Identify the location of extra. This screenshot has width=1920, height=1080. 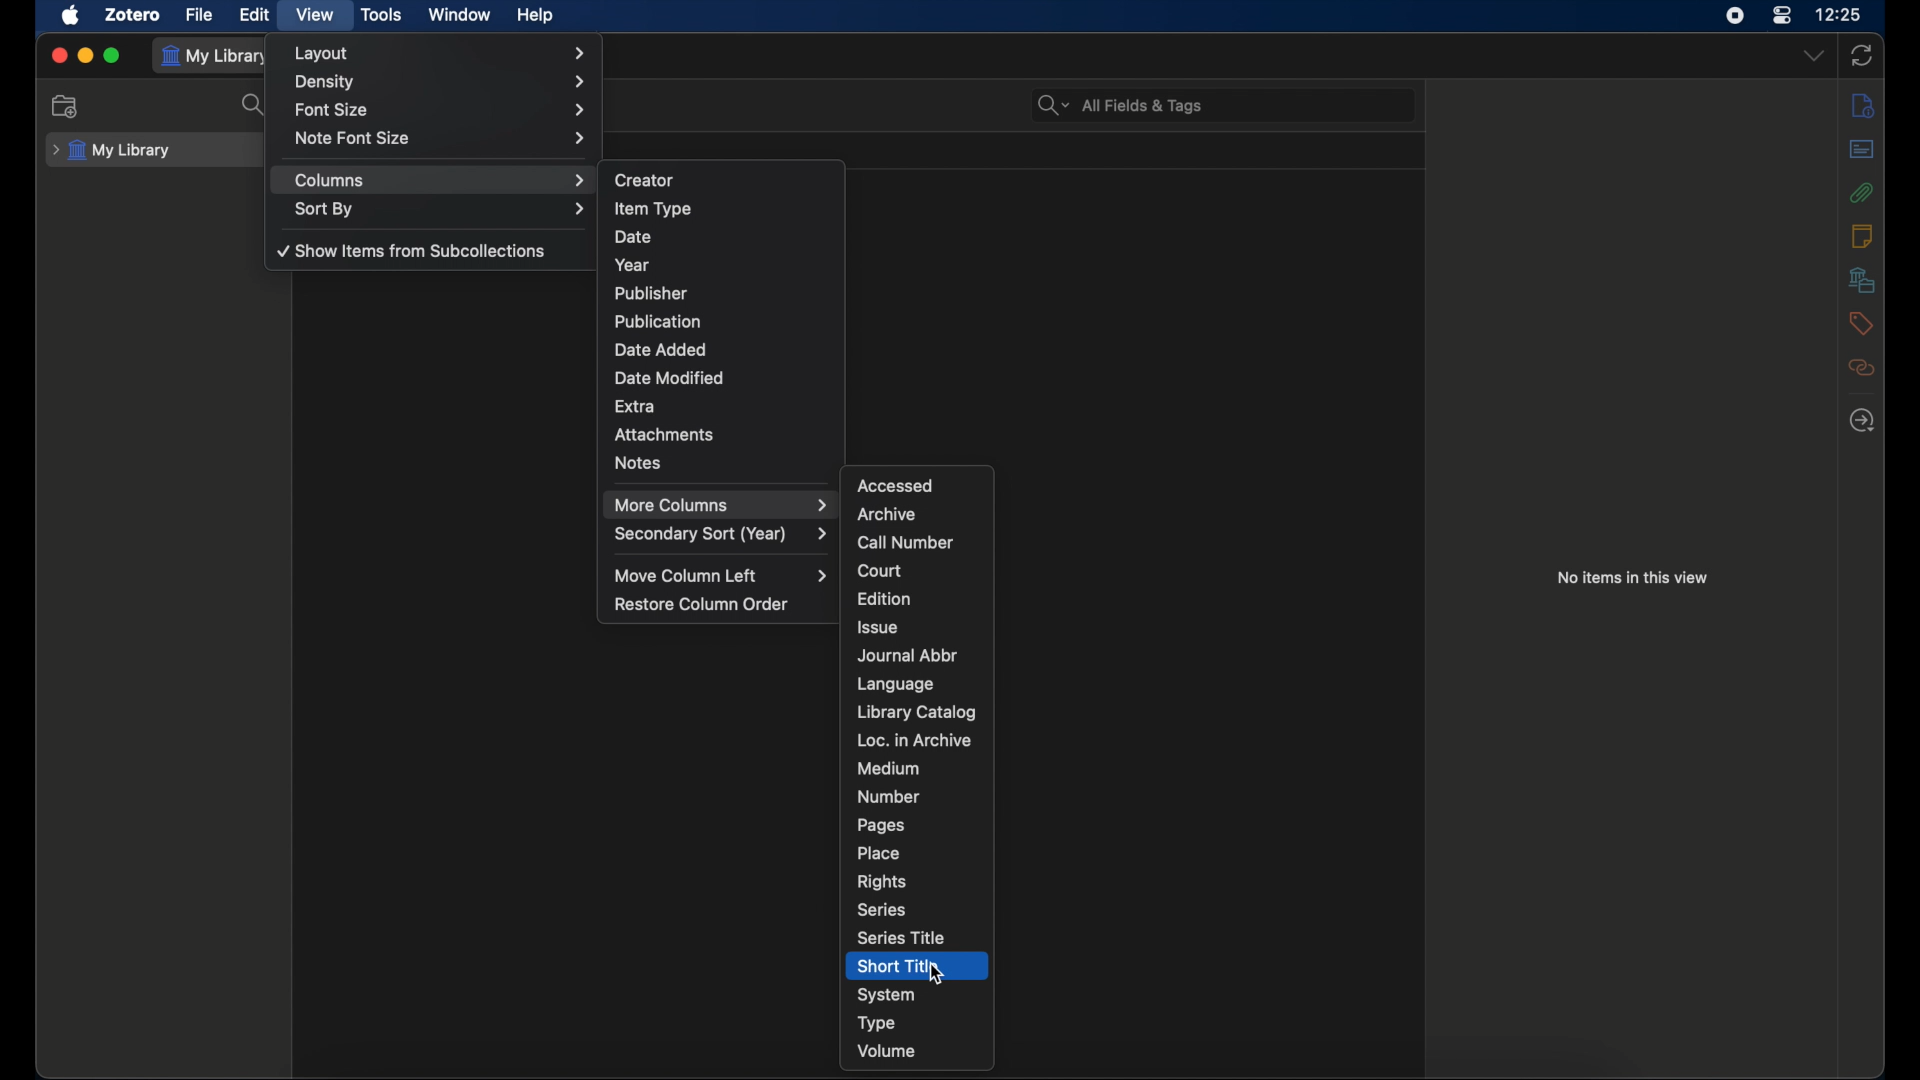
(636, 407).